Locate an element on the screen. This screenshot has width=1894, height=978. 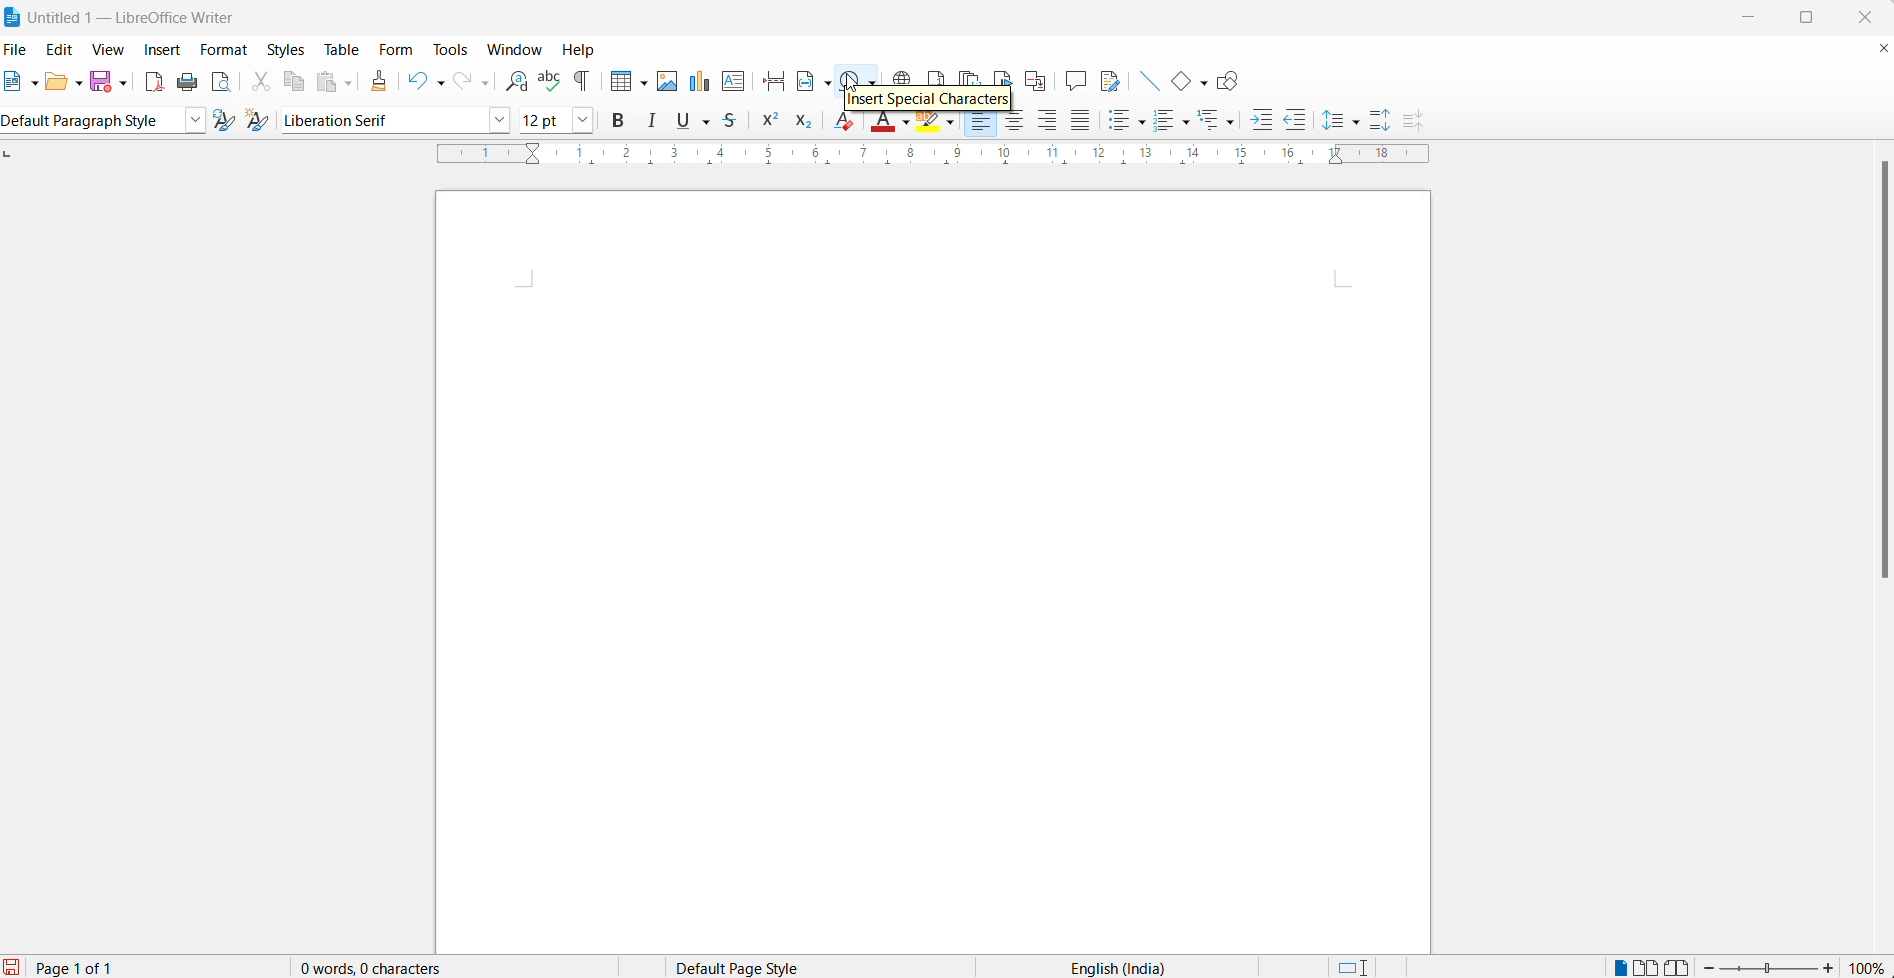
decrease indent is located at coordinates (1299, 119).